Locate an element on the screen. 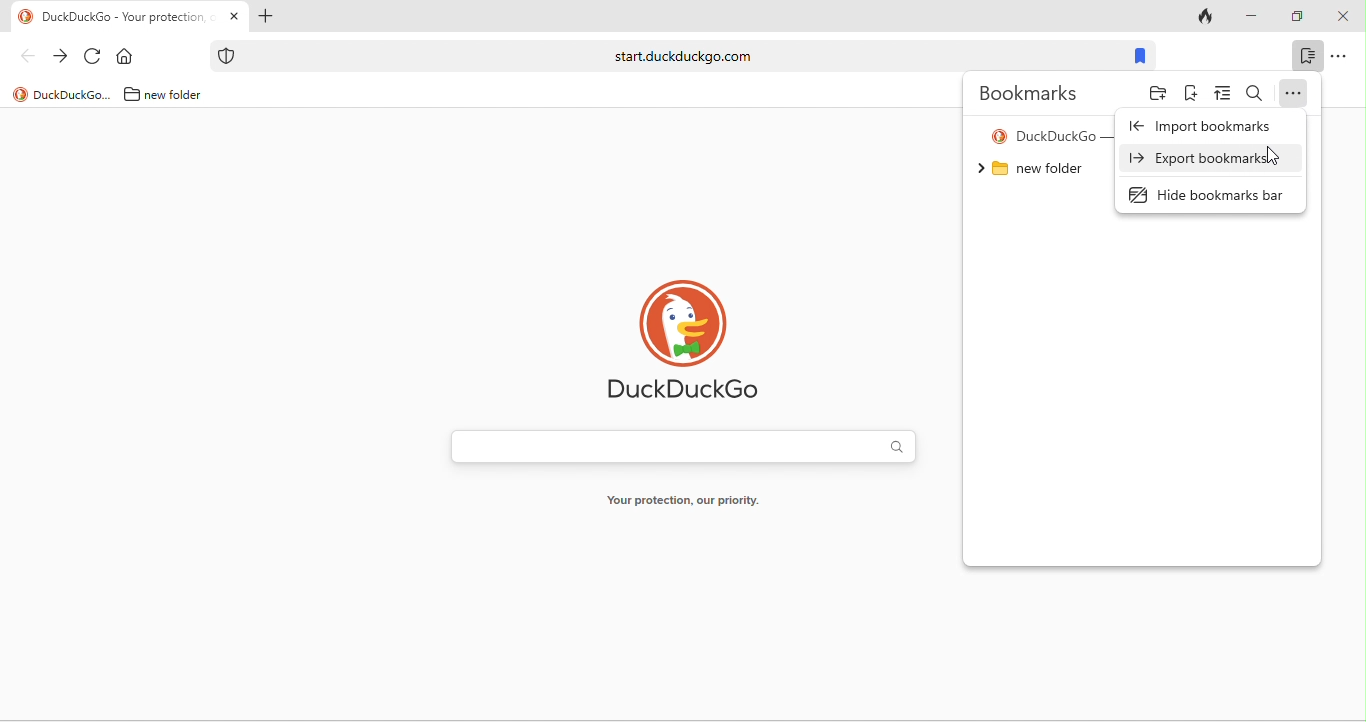 The image size is (1366, 722). export bookmark is located at coordinates (1203, 158).